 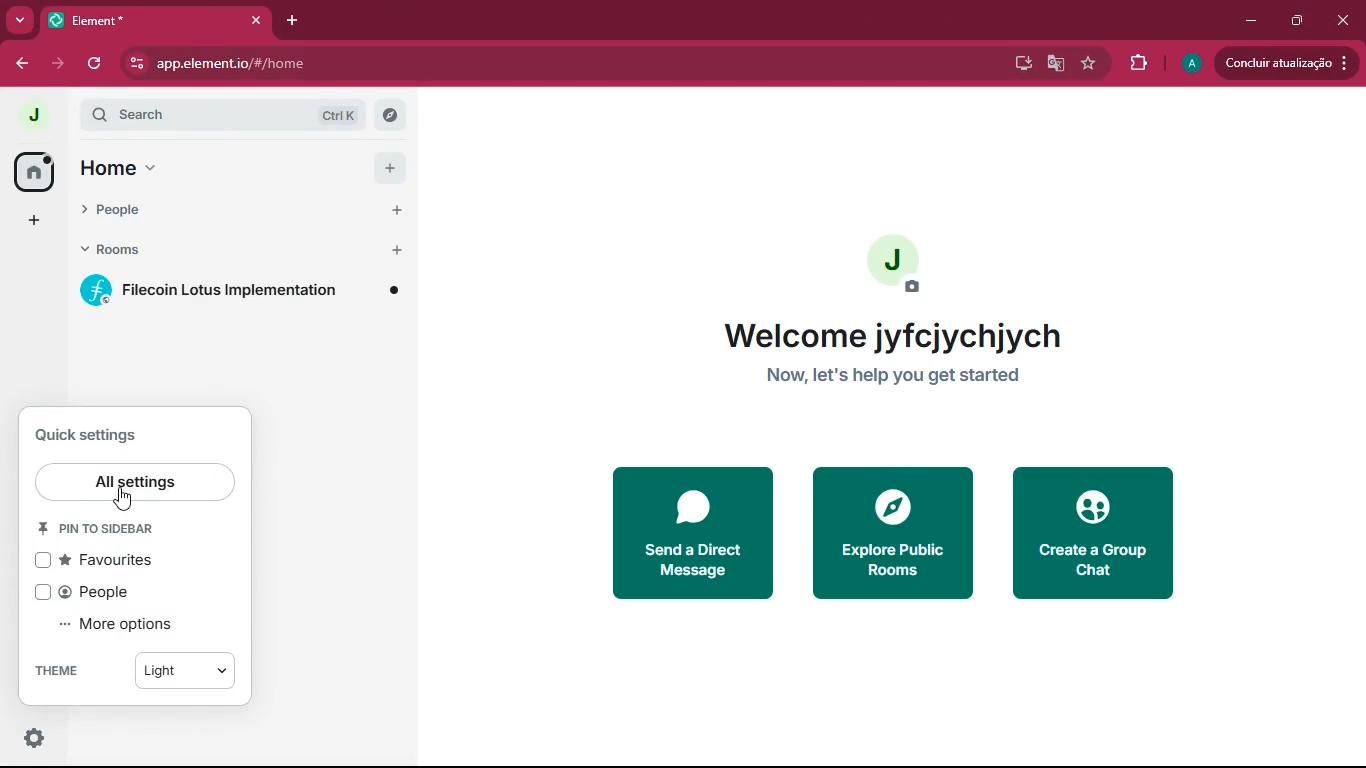 I want to click on explore, so click(x=890, y=530).